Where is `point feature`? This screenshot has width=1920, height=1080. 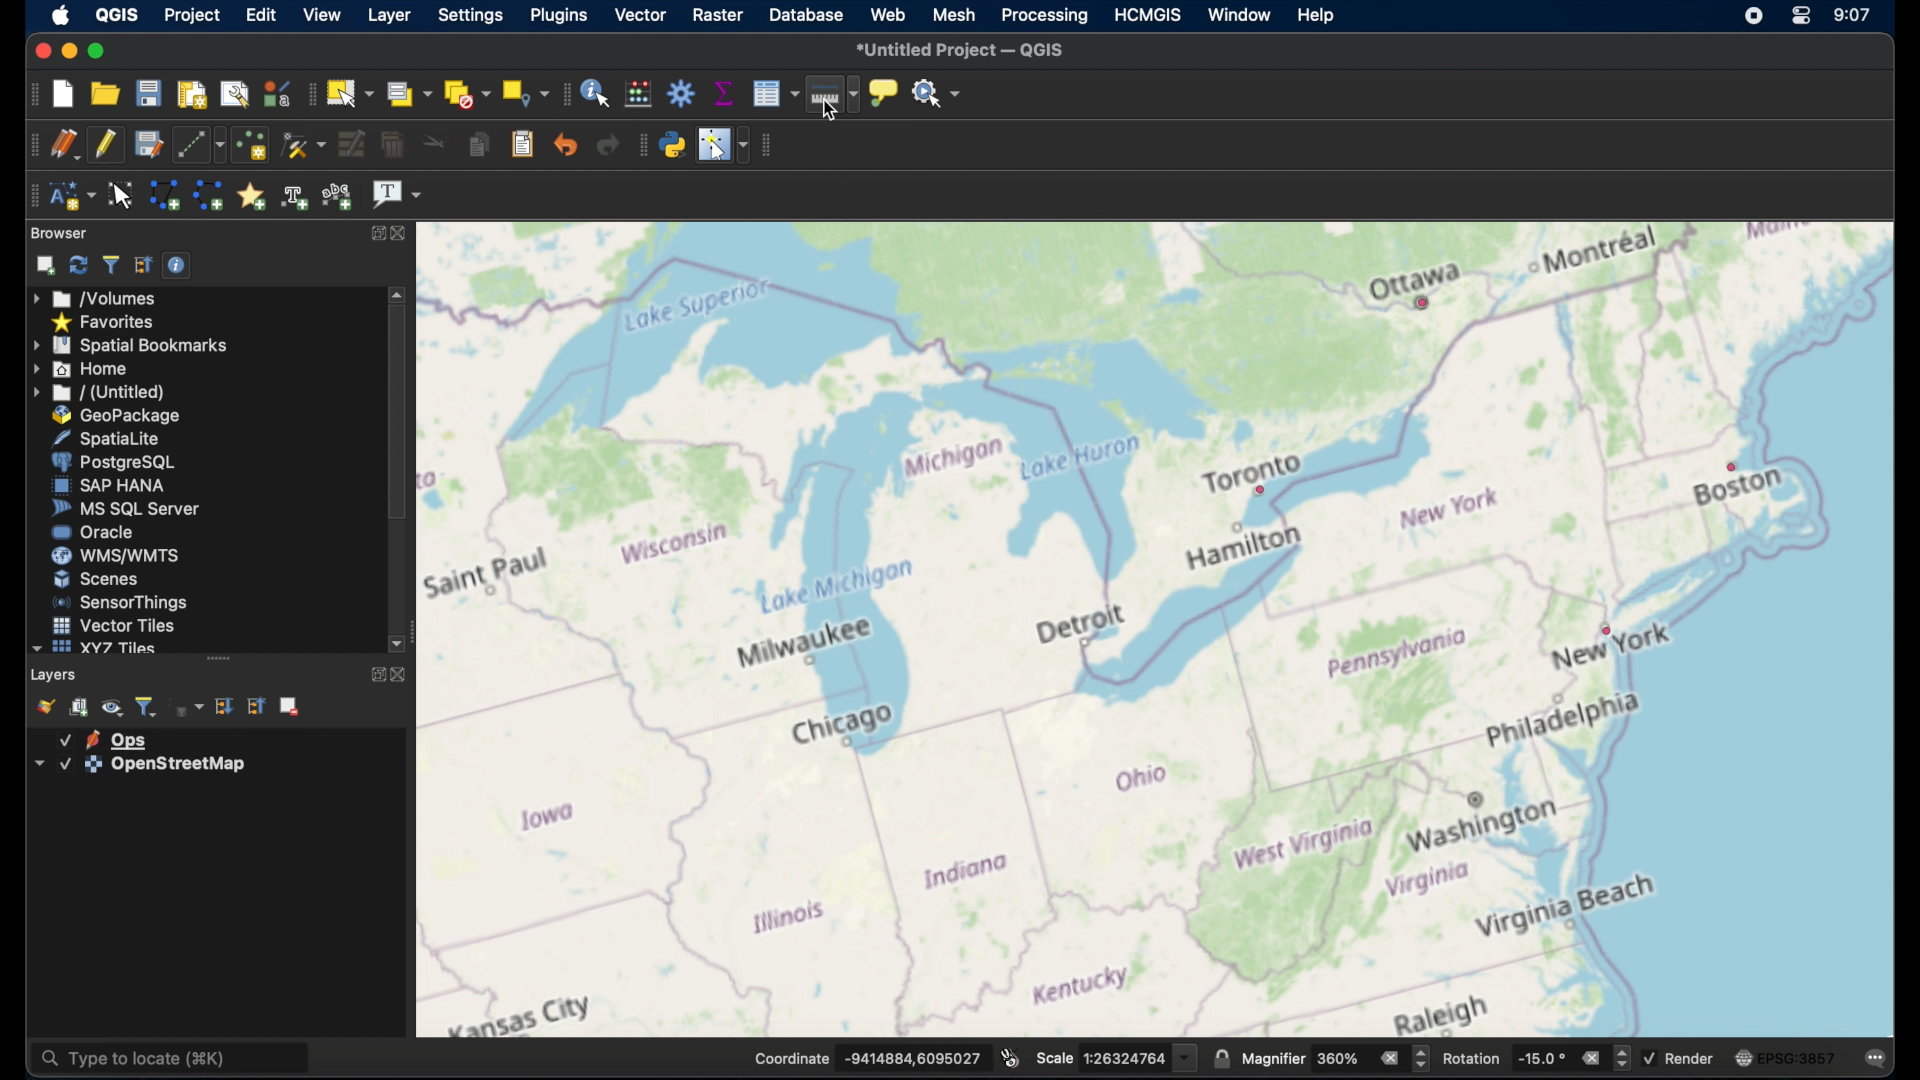 point feature is located at coordinates (1424, 304).